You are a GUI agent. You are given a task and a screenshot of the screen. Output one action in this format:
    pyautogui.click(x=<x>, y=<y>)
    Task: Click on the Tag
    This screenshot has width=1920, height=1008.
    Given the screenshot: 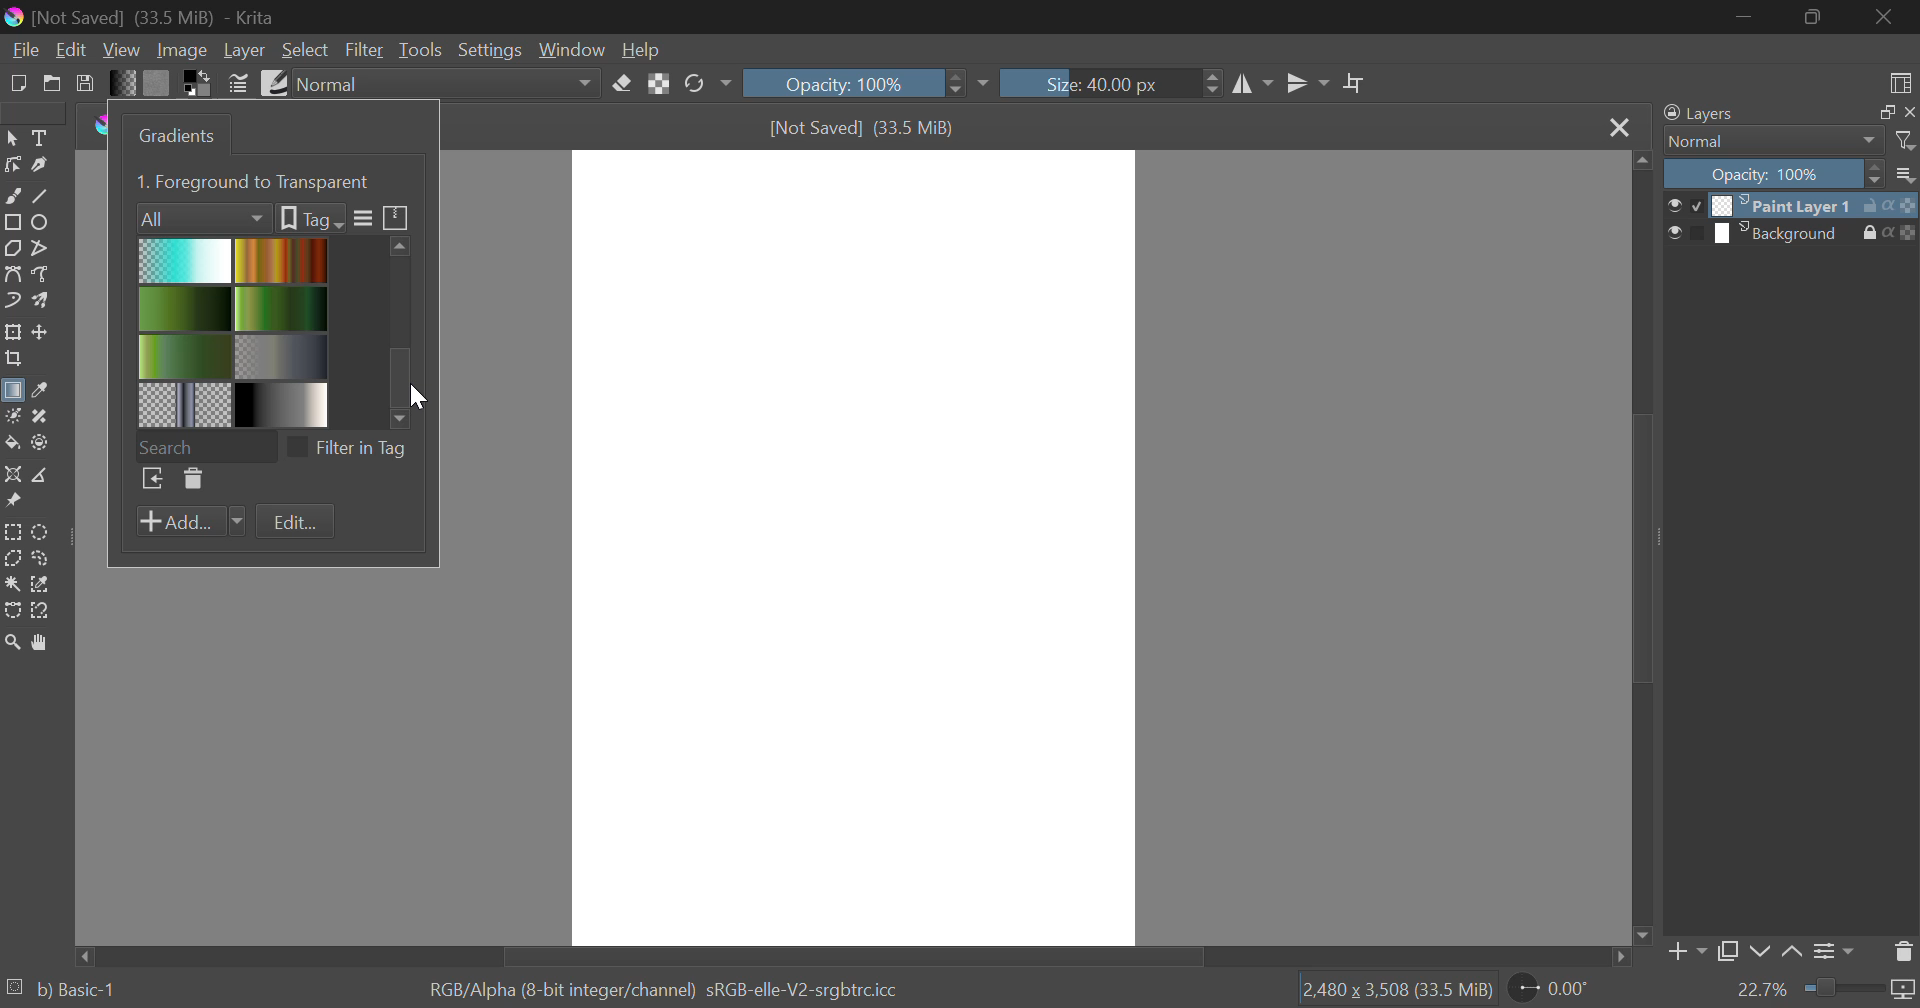 What is the action you would take?
    pyautogui.click(x=310, y=218)
    